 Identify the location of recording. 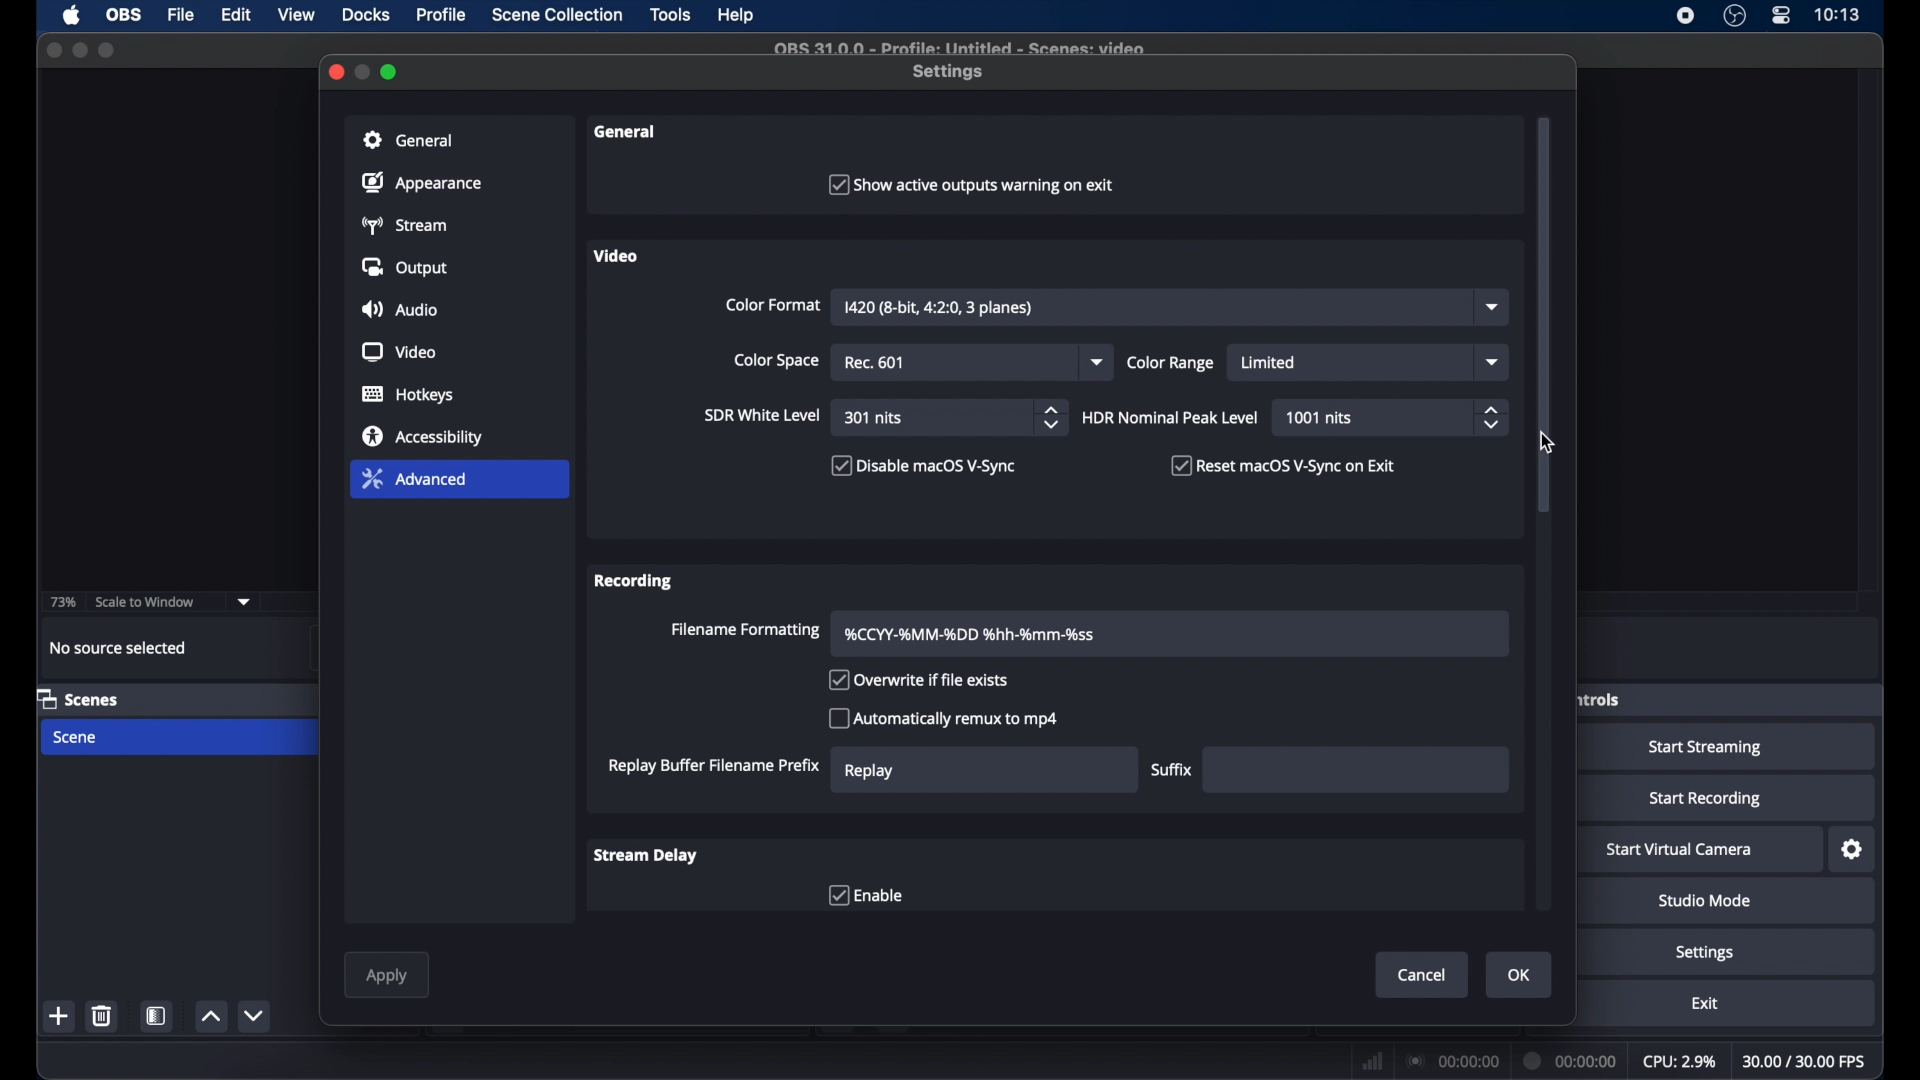
(636, 583).